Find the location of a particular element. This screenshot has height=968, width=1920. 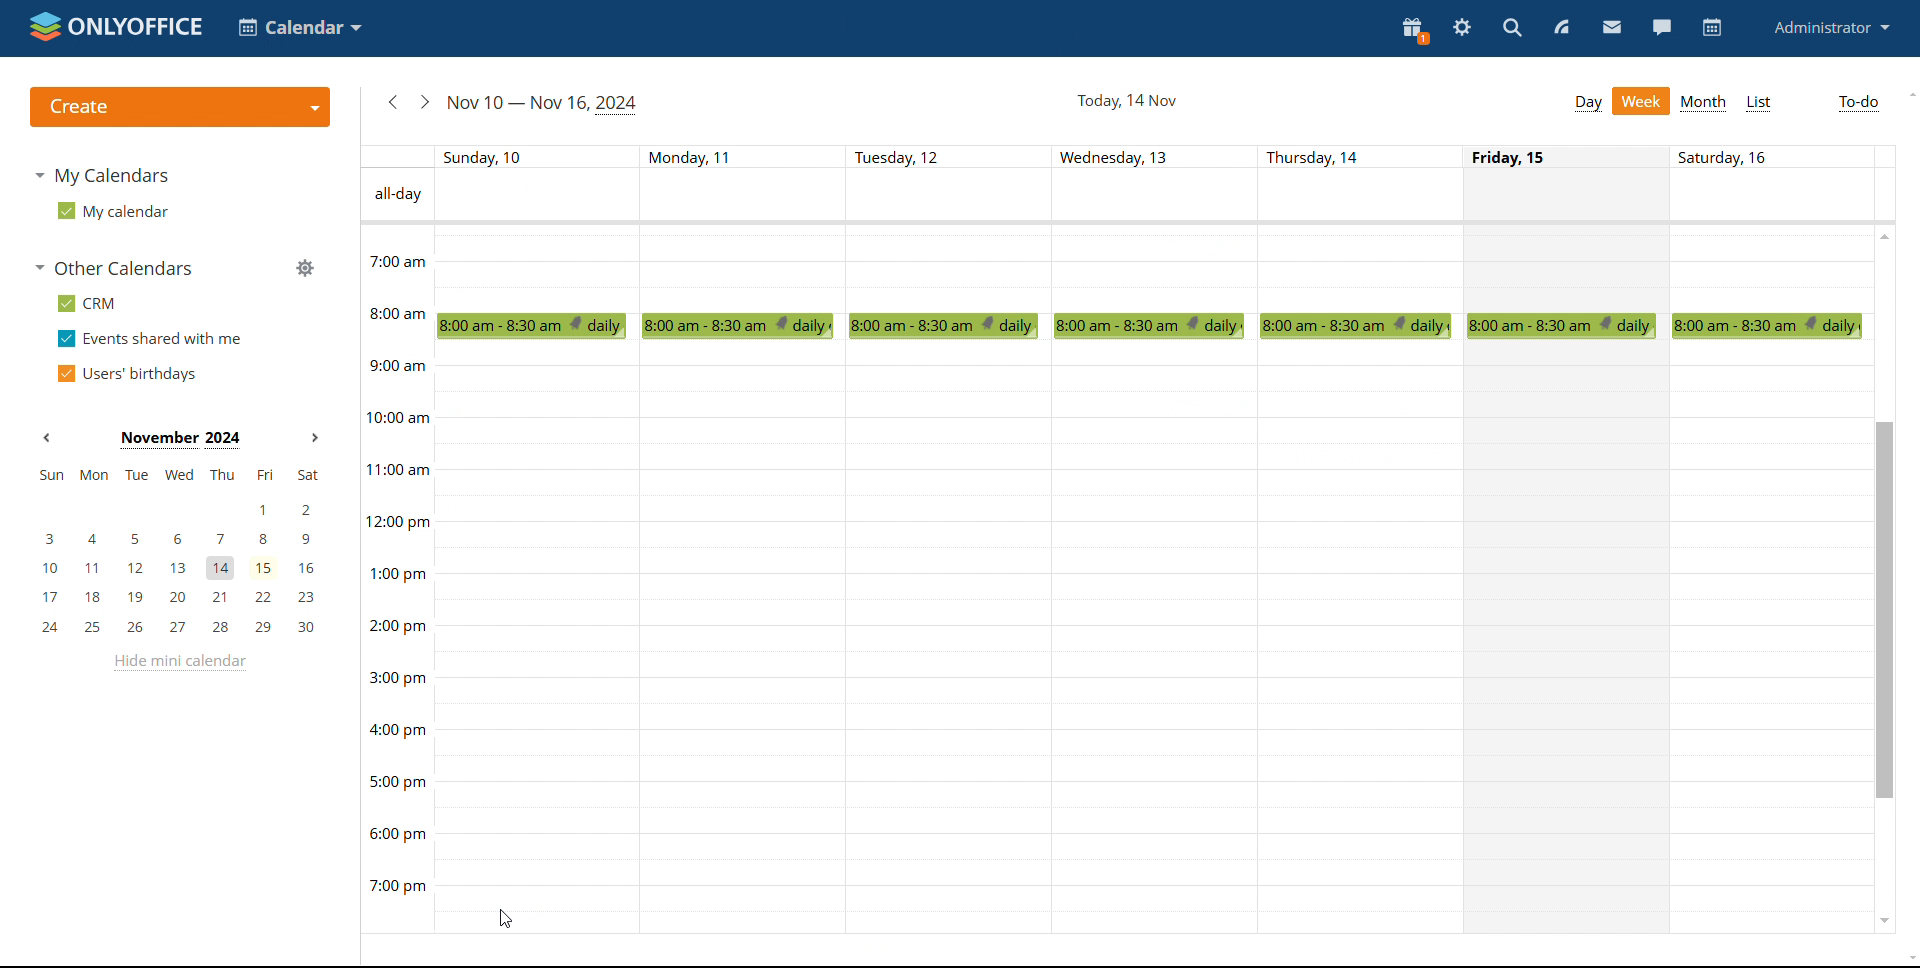

week view is located at coordinates (1643, 101).